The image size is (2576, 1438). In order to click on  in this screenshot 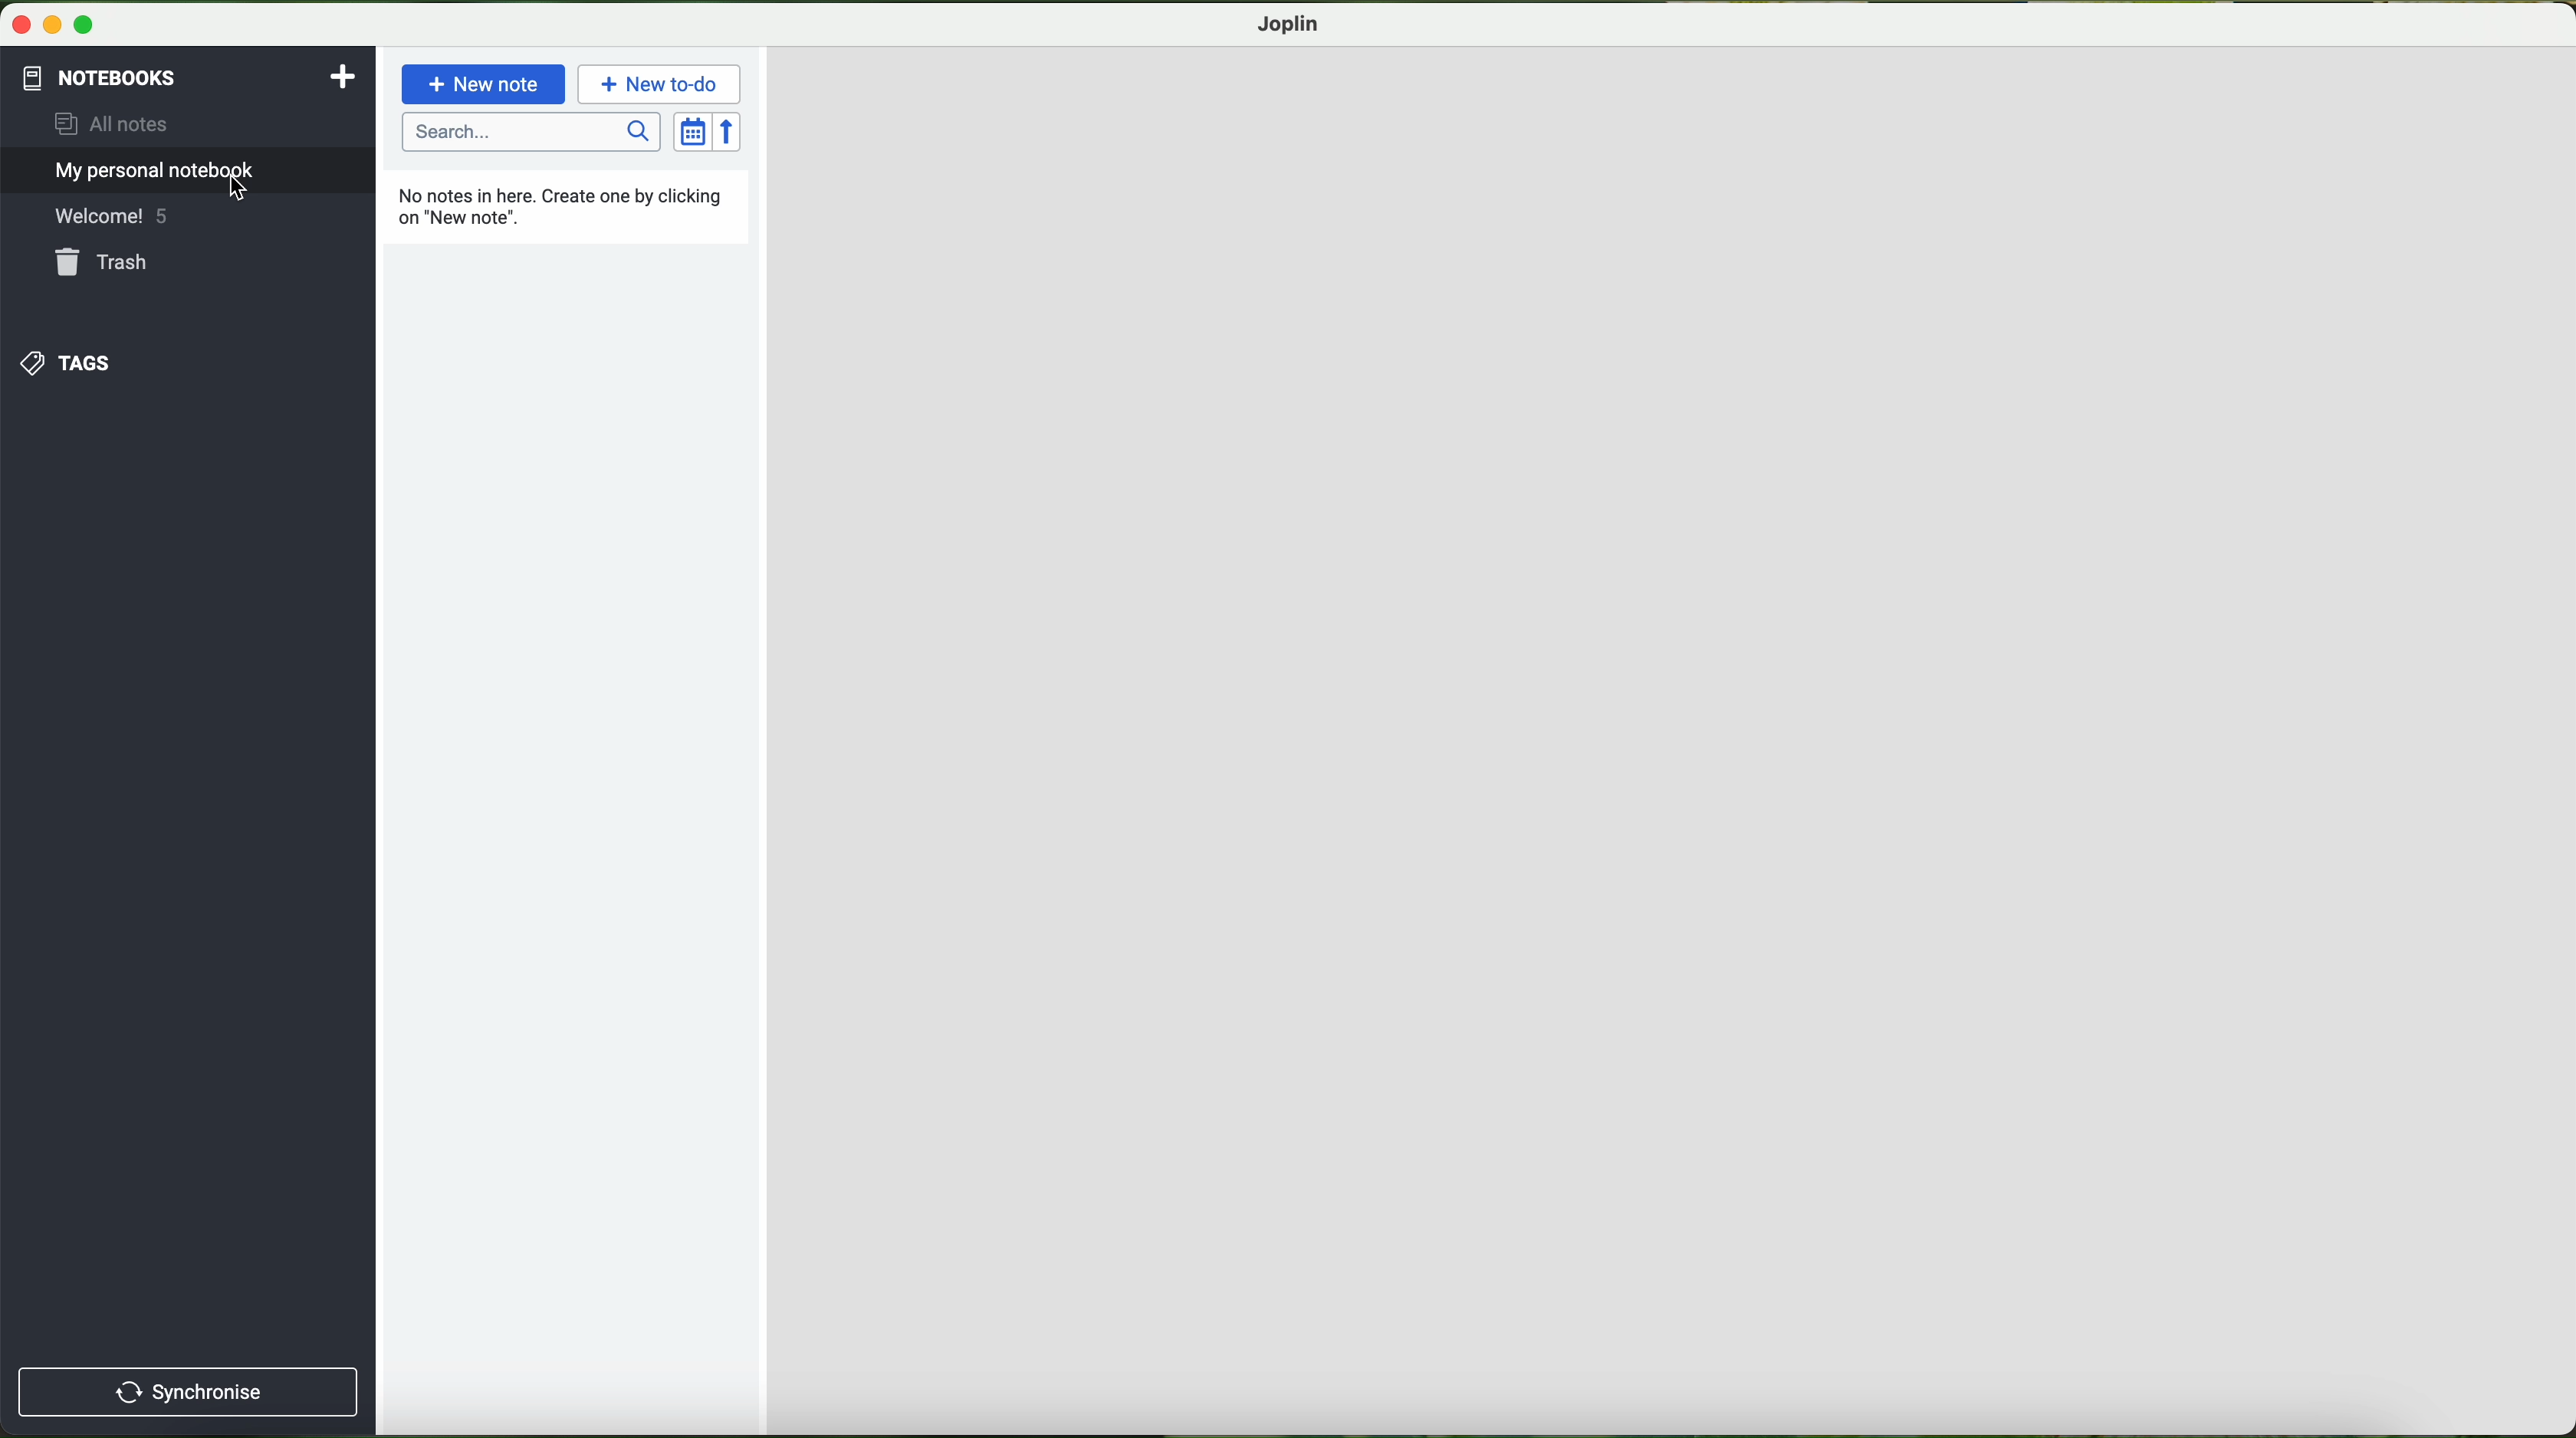, I will do `click(734, 134)`.